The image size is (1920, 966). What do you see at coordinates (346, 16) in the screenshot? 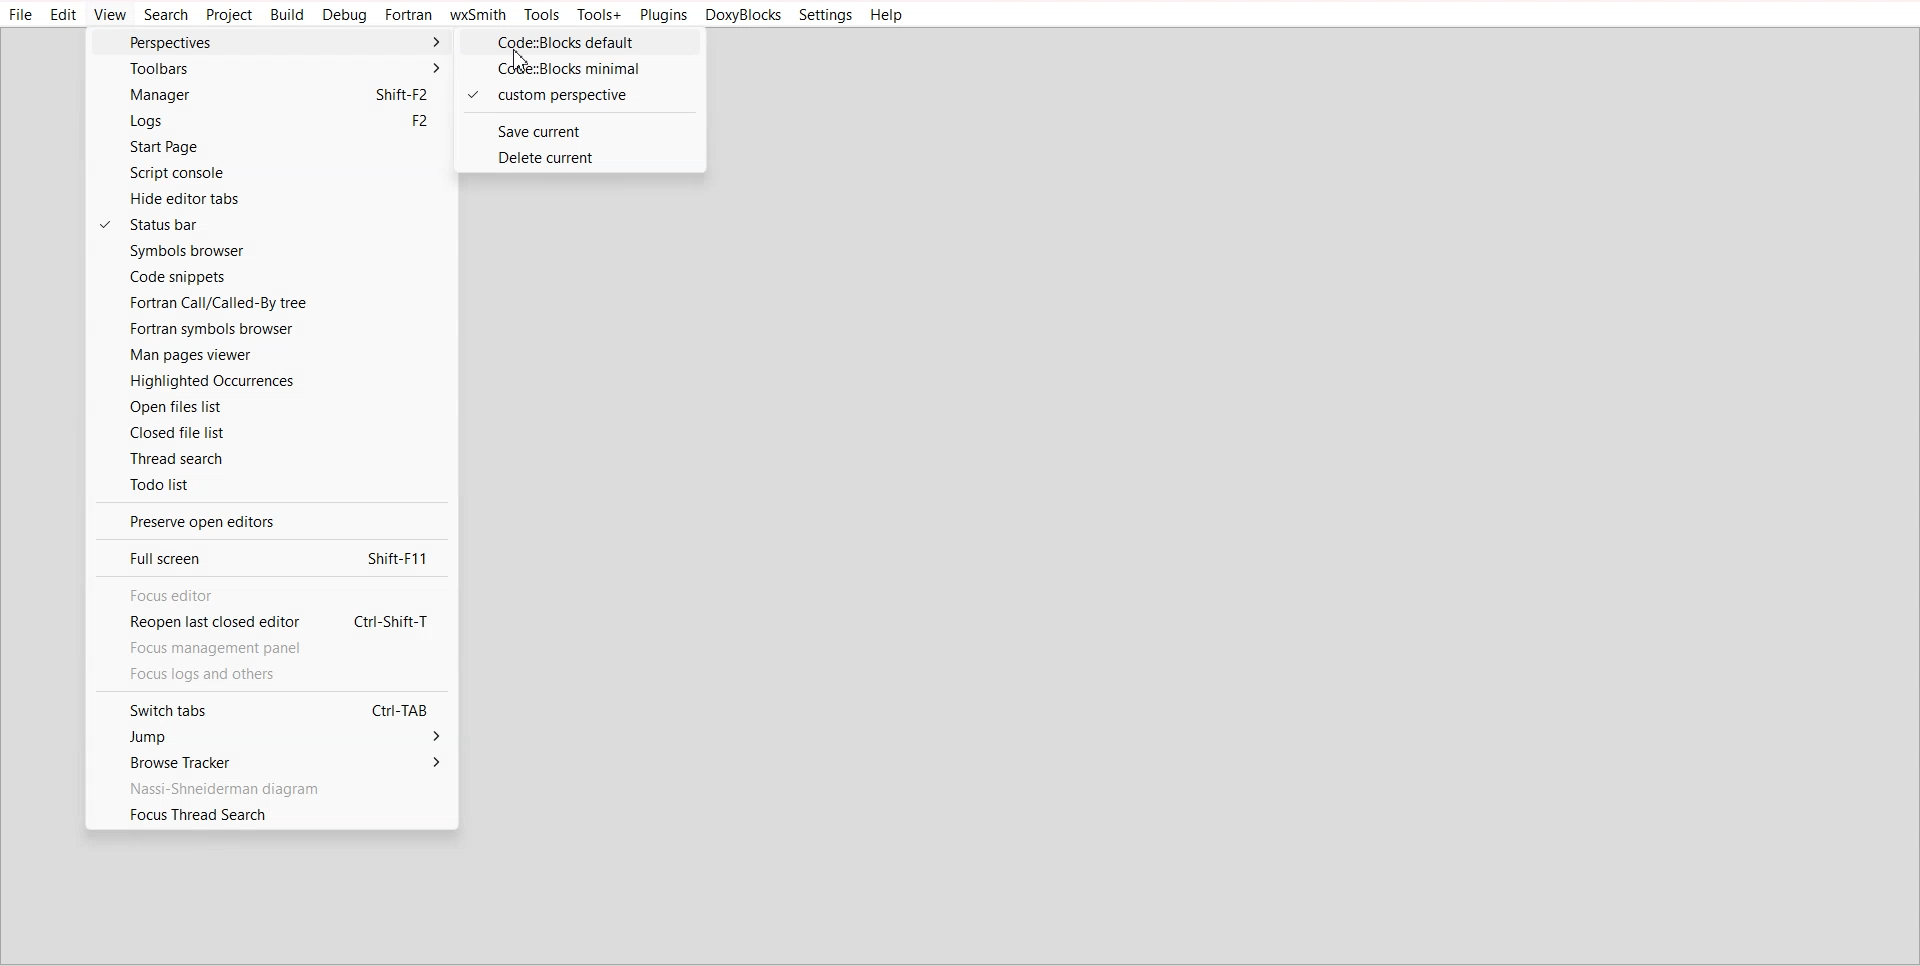
I see `Debug` at bounding box center [346, 16].